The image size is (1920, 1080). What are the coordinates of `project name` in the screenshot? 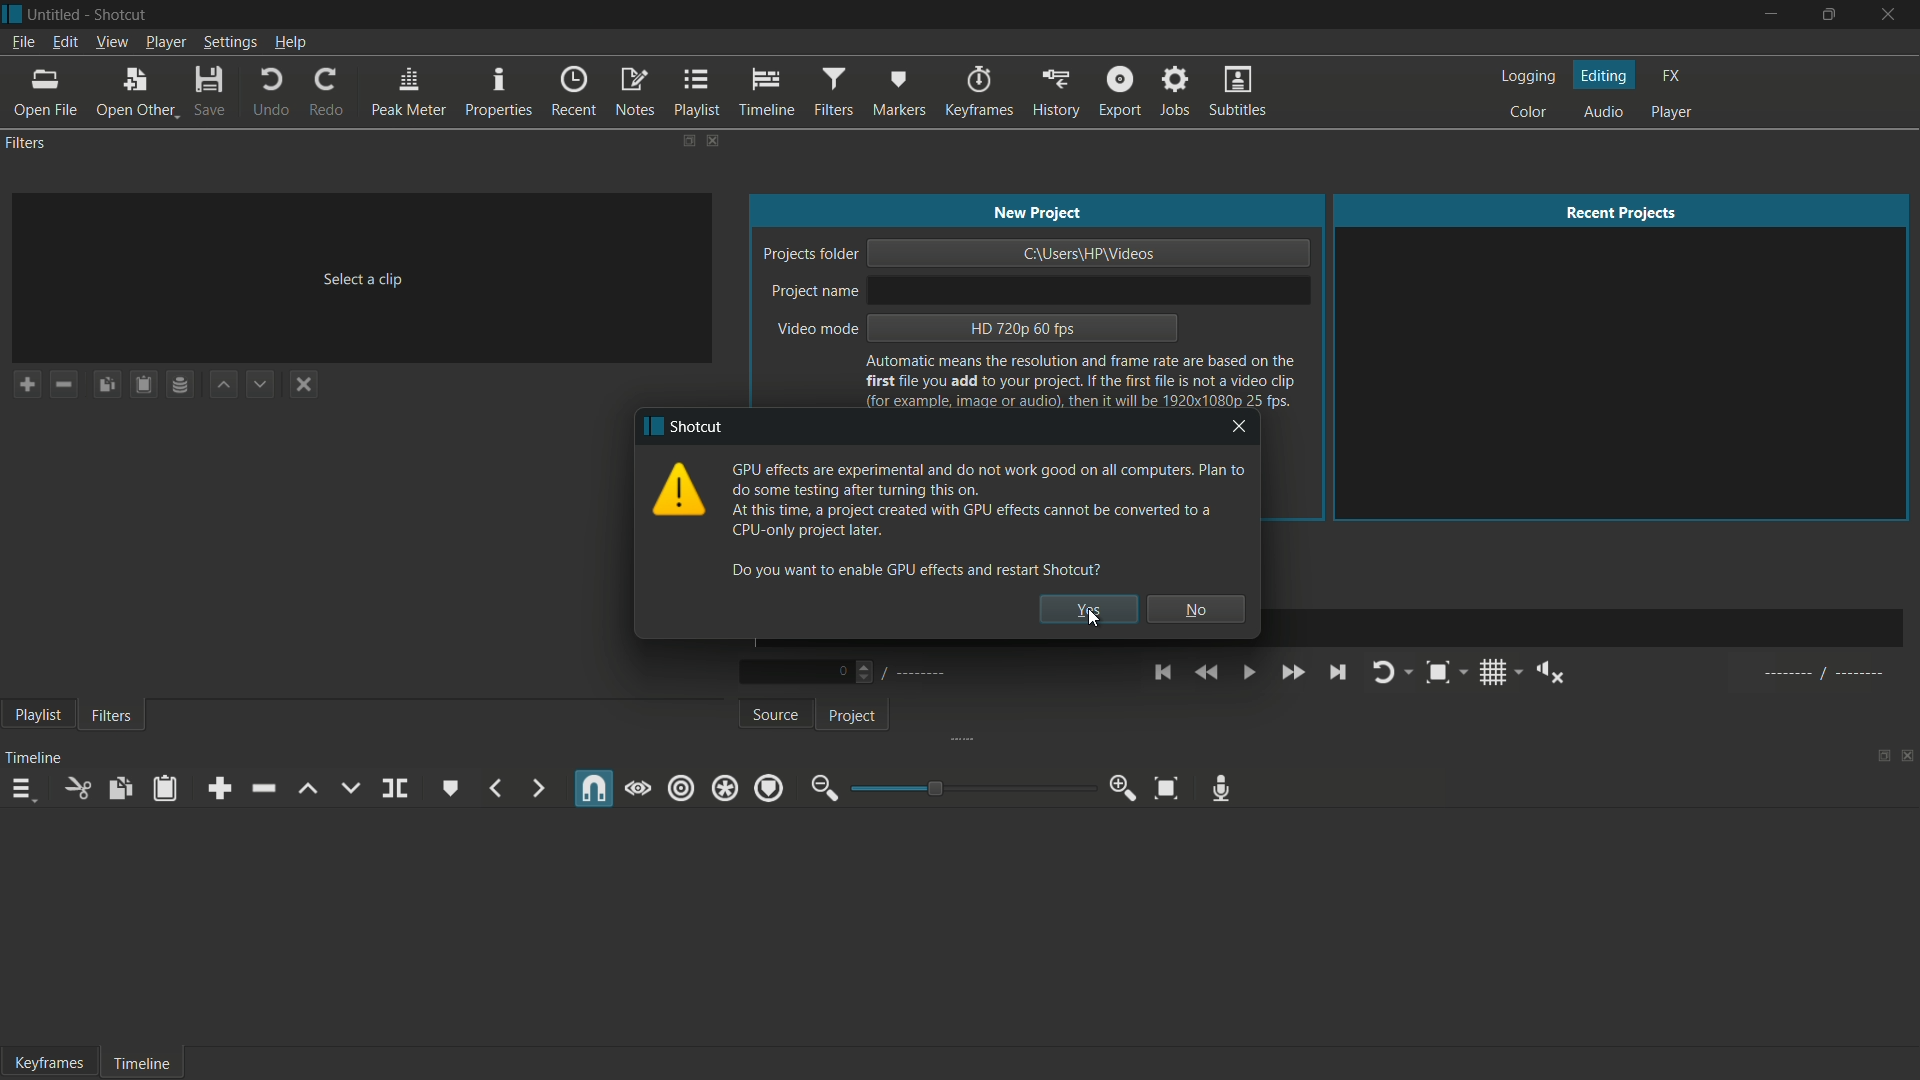 It's located at (58, 12).